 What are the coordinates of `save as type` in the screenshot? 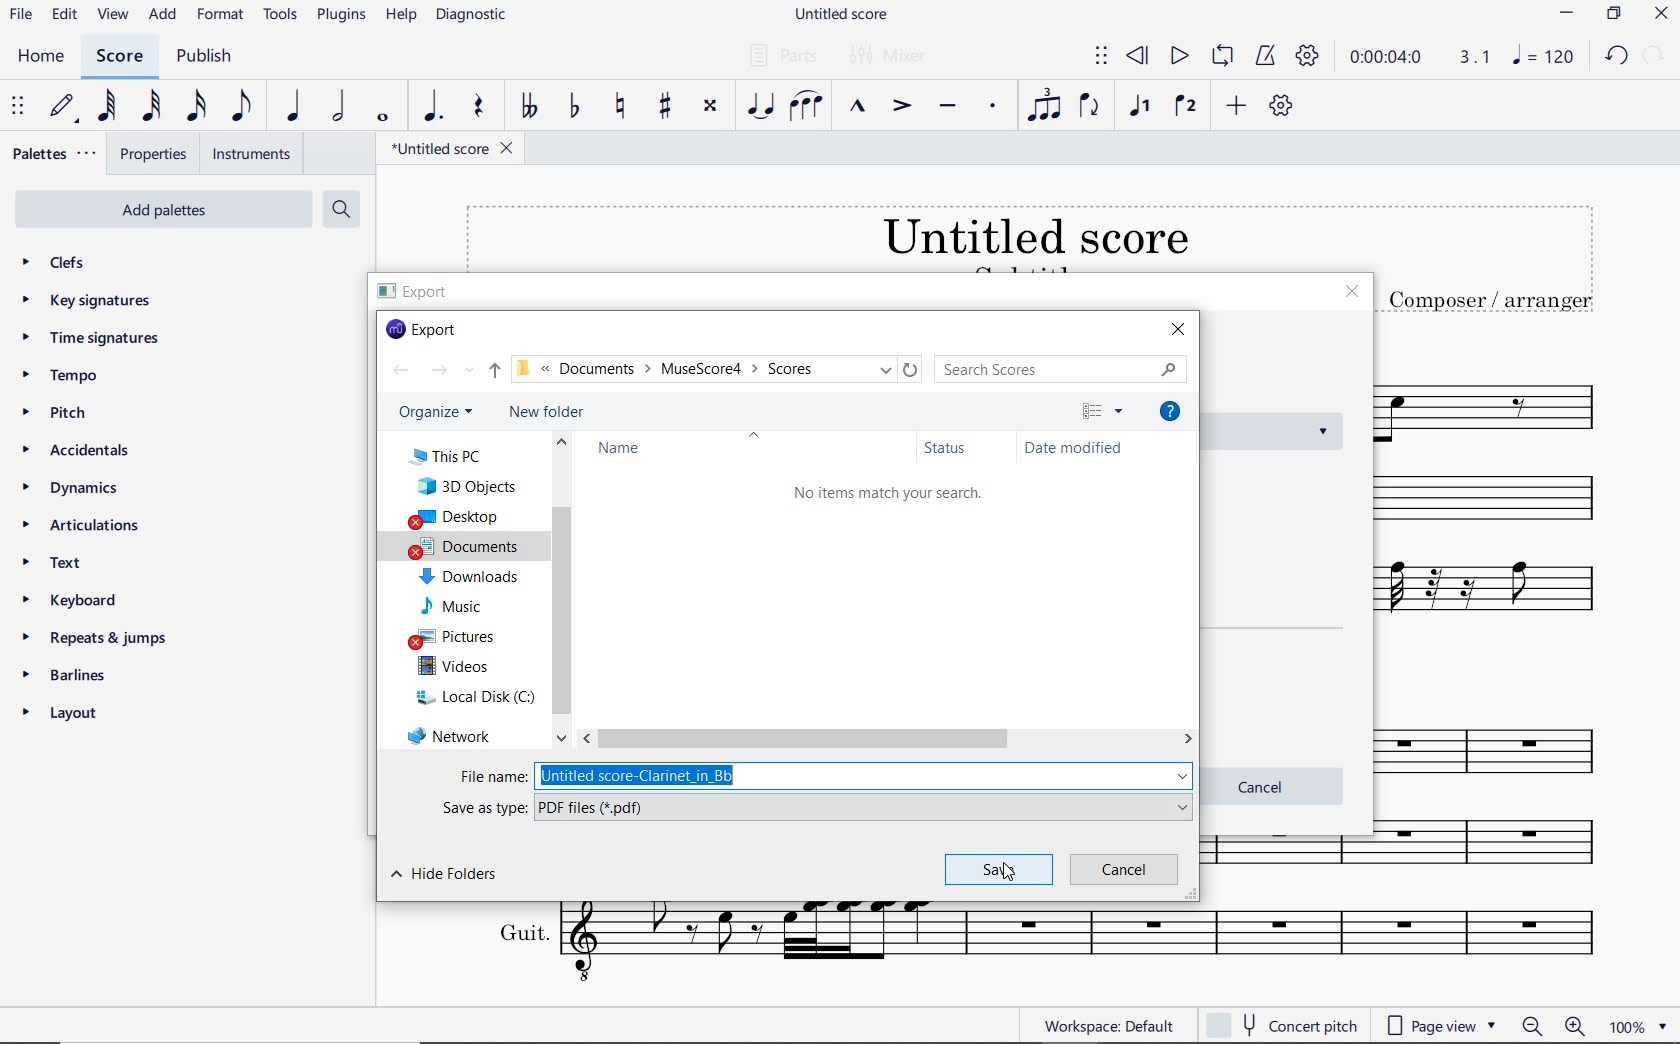 It's located at (816, 808).